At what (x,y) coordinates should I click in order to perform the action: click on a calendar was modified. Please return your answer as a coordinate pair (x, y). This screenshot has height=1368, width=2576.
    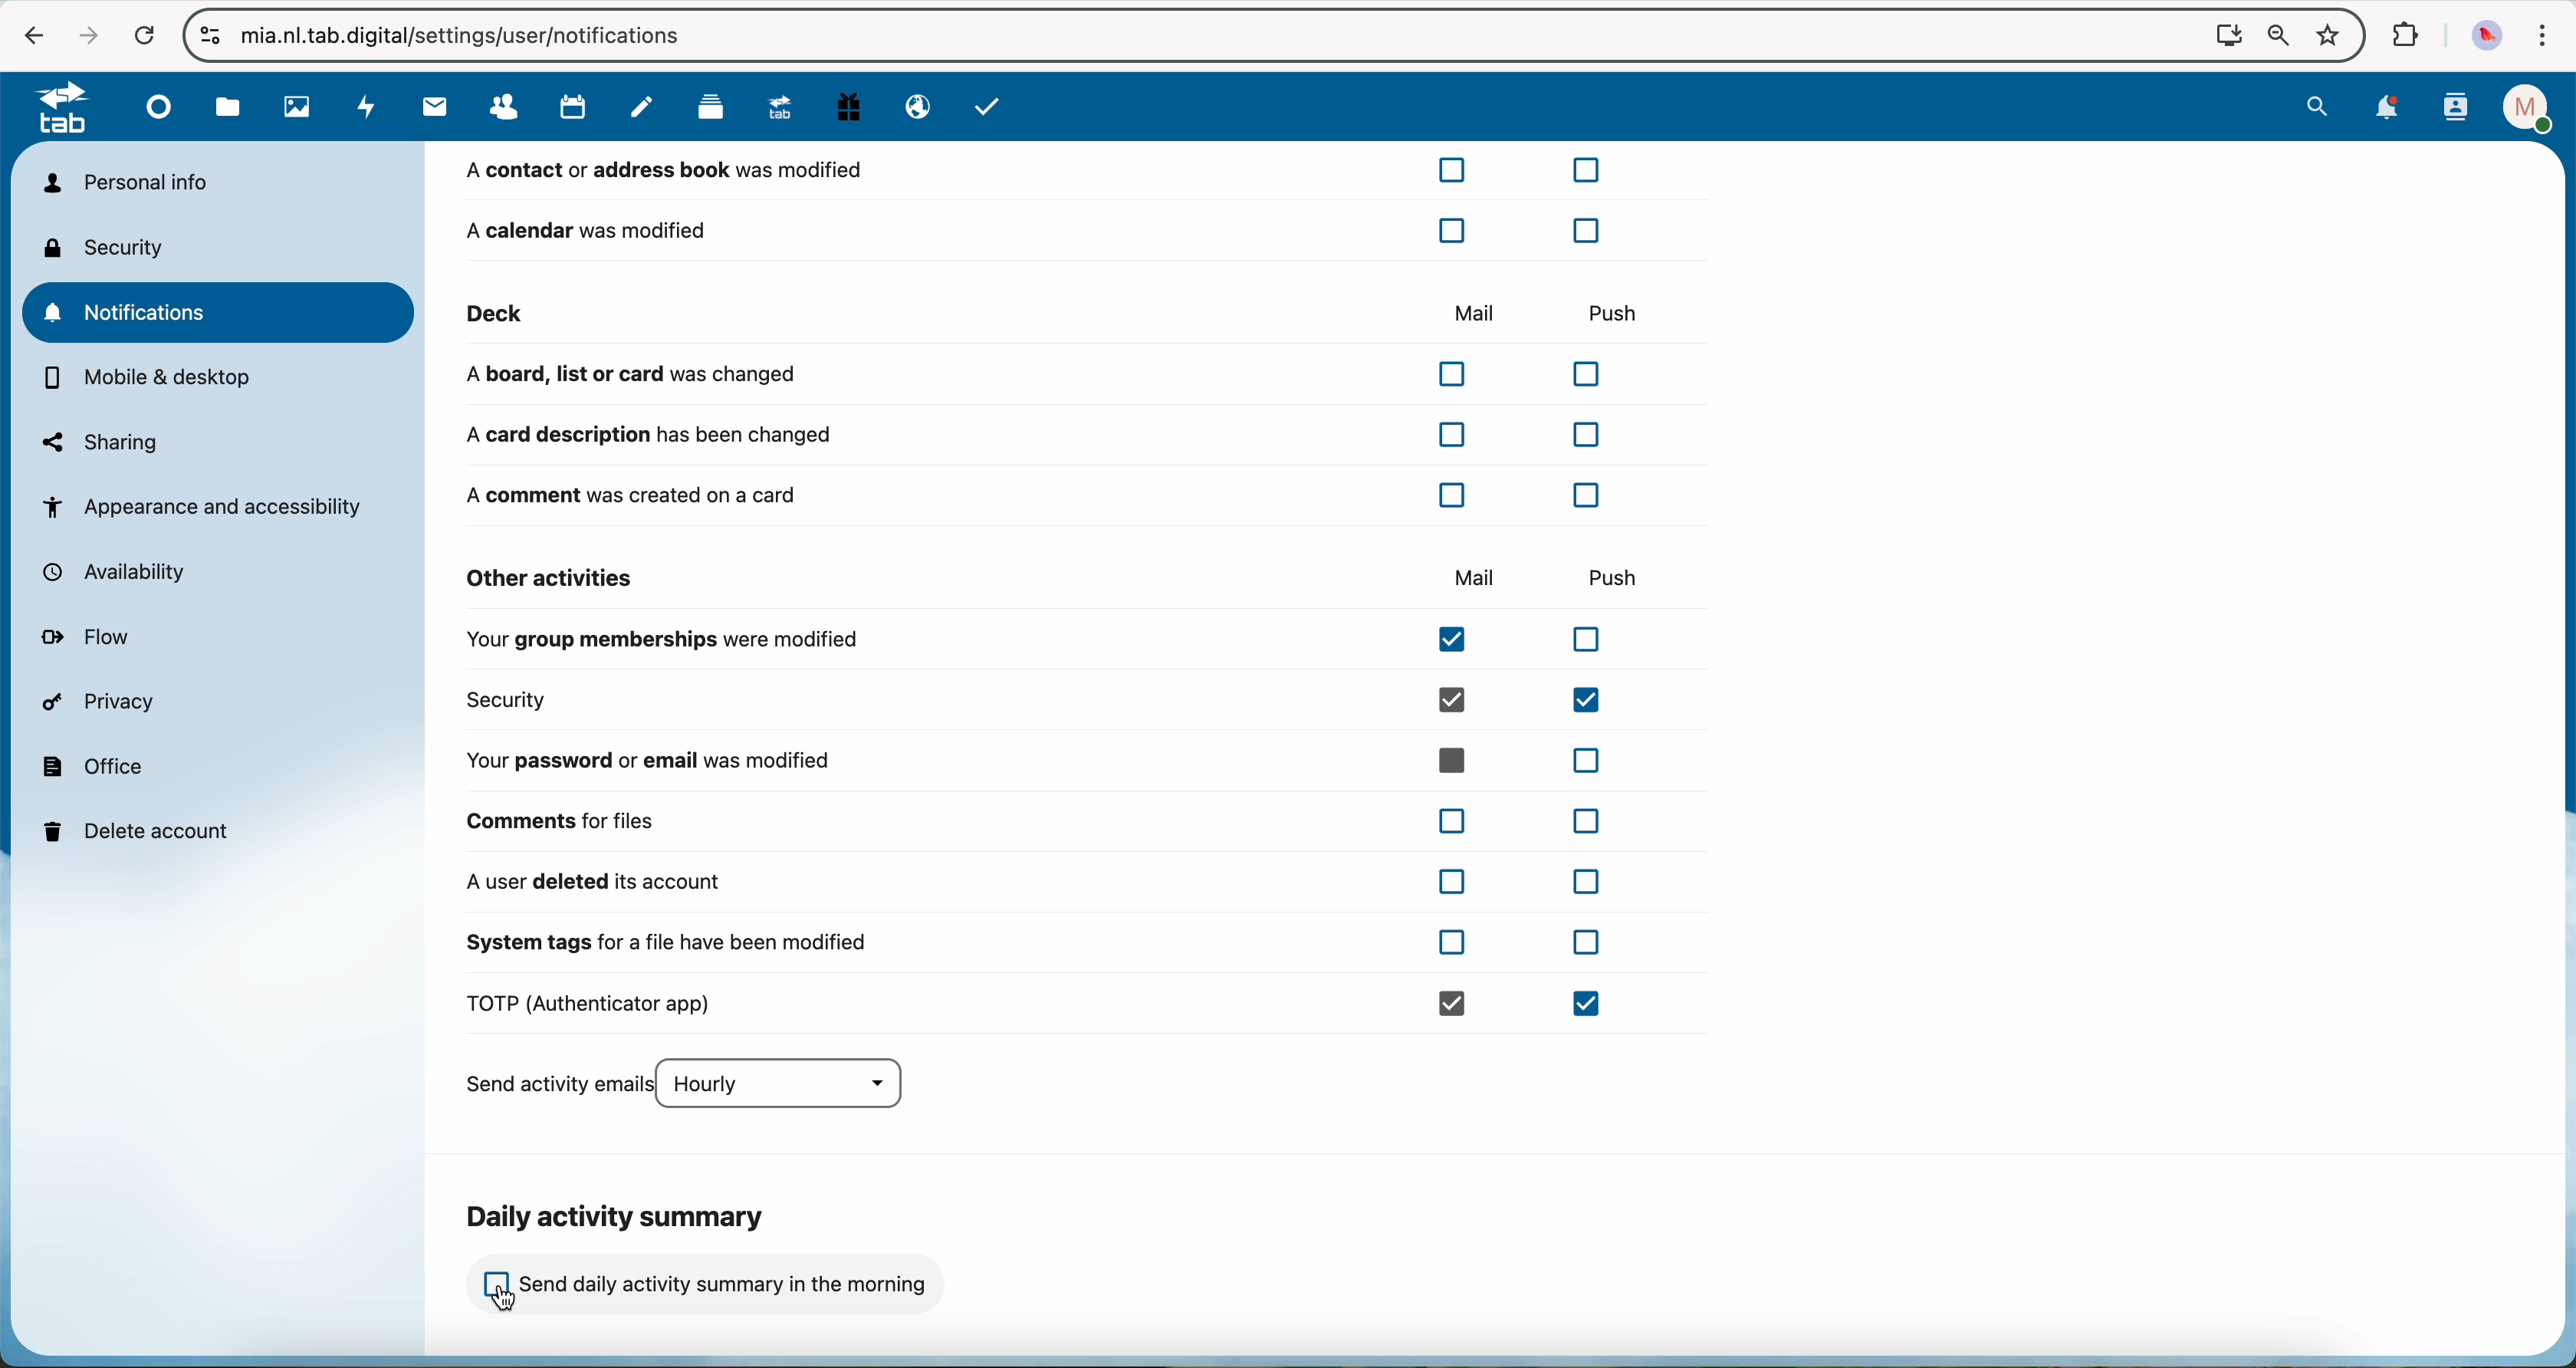
    Looking at the image, I should click on (1032, 229).